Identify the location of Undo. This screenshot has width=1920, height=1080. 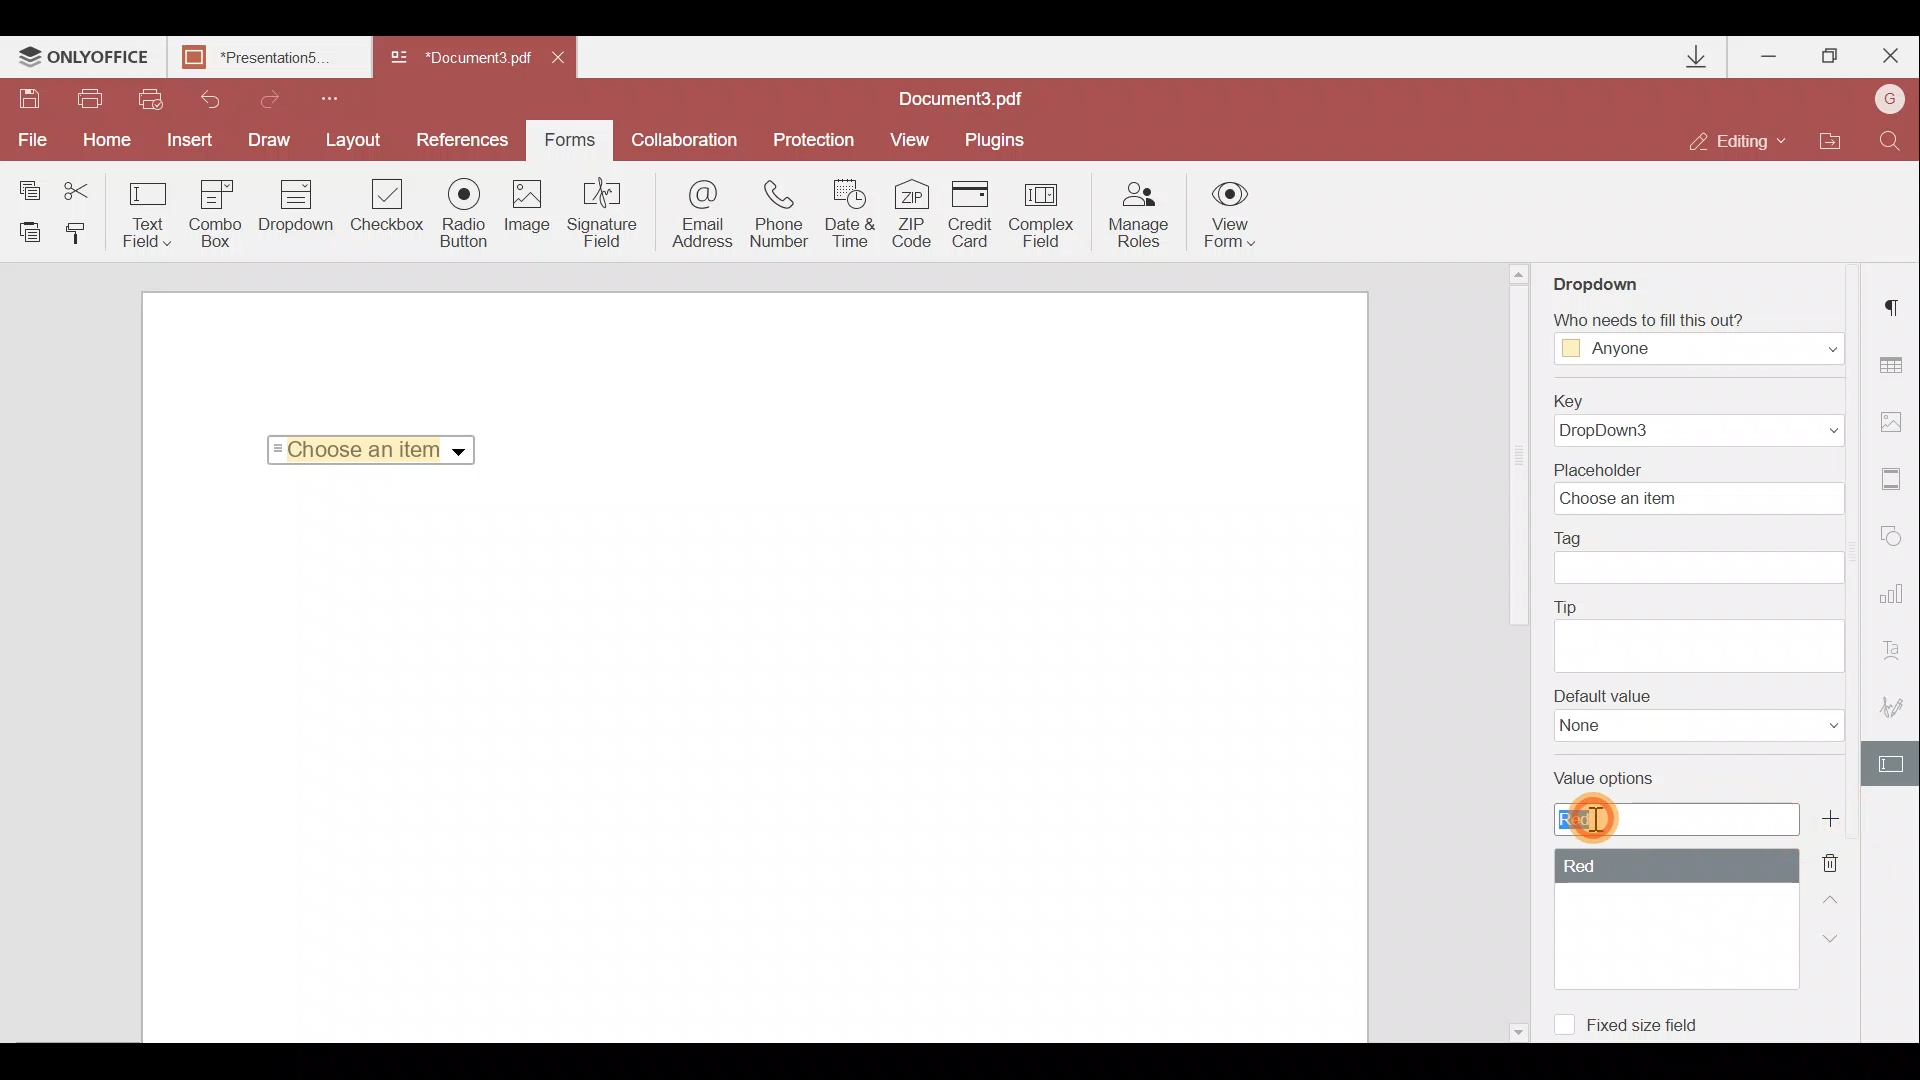
(209, 100).